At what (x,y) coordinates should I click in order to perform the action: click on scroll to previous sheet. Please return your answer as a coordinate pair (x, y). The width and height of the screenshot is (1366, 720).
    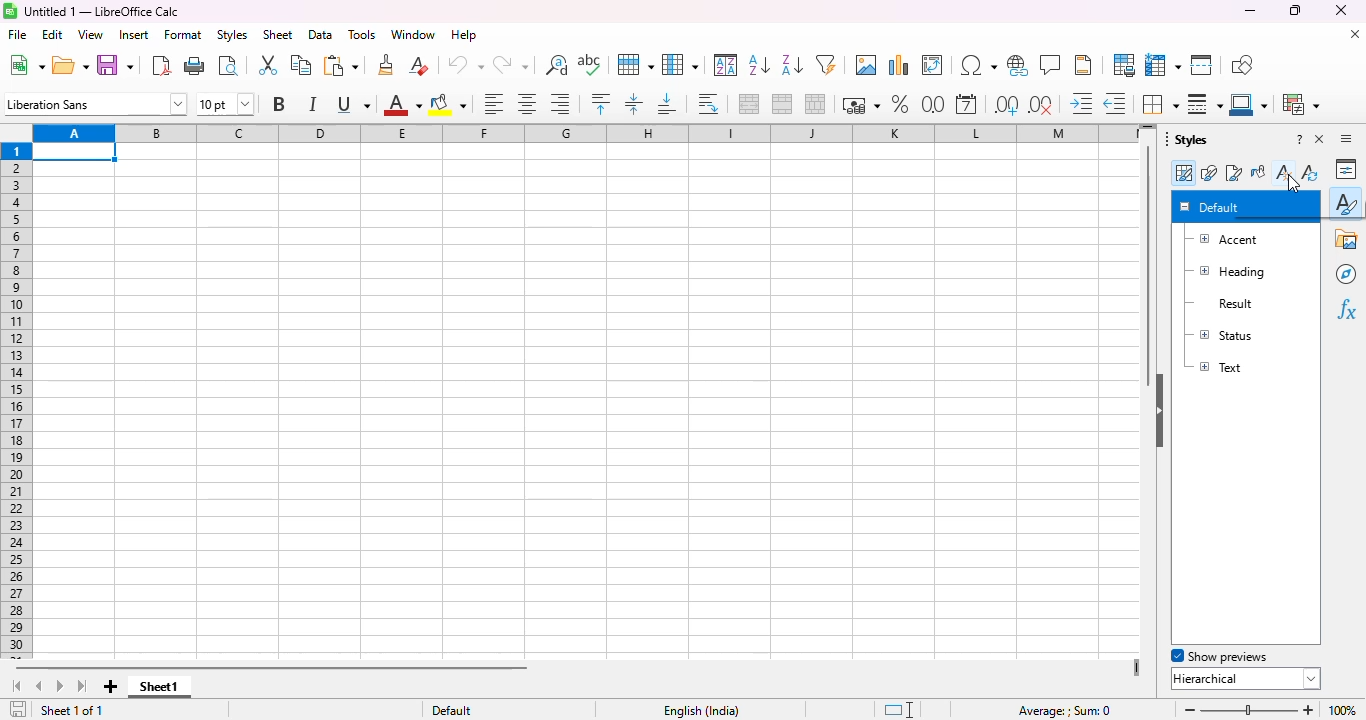
    Looking at the image, I should click on (38, 687).